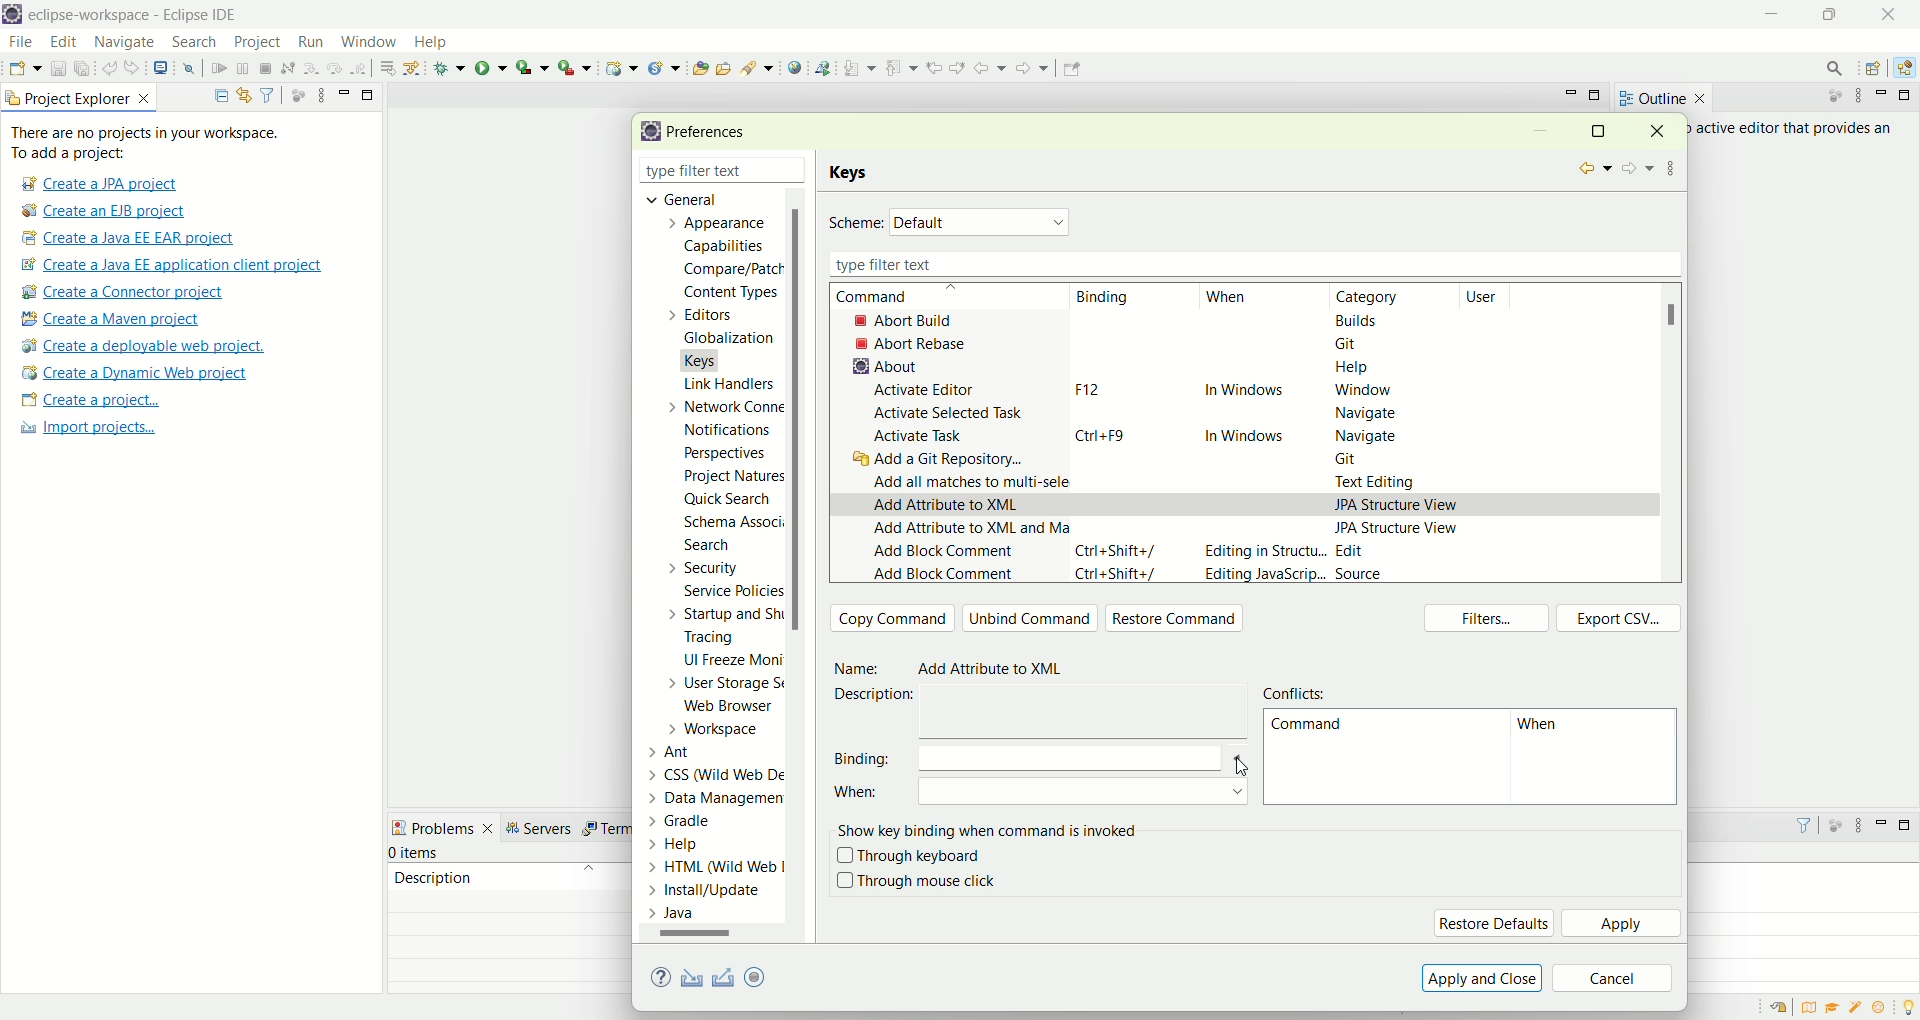 This screenshot has width=1920, height=1020. What do you see at coordinates (243, 70) in the screenshot?
I see `suspend` at bounding box center [243, 70].